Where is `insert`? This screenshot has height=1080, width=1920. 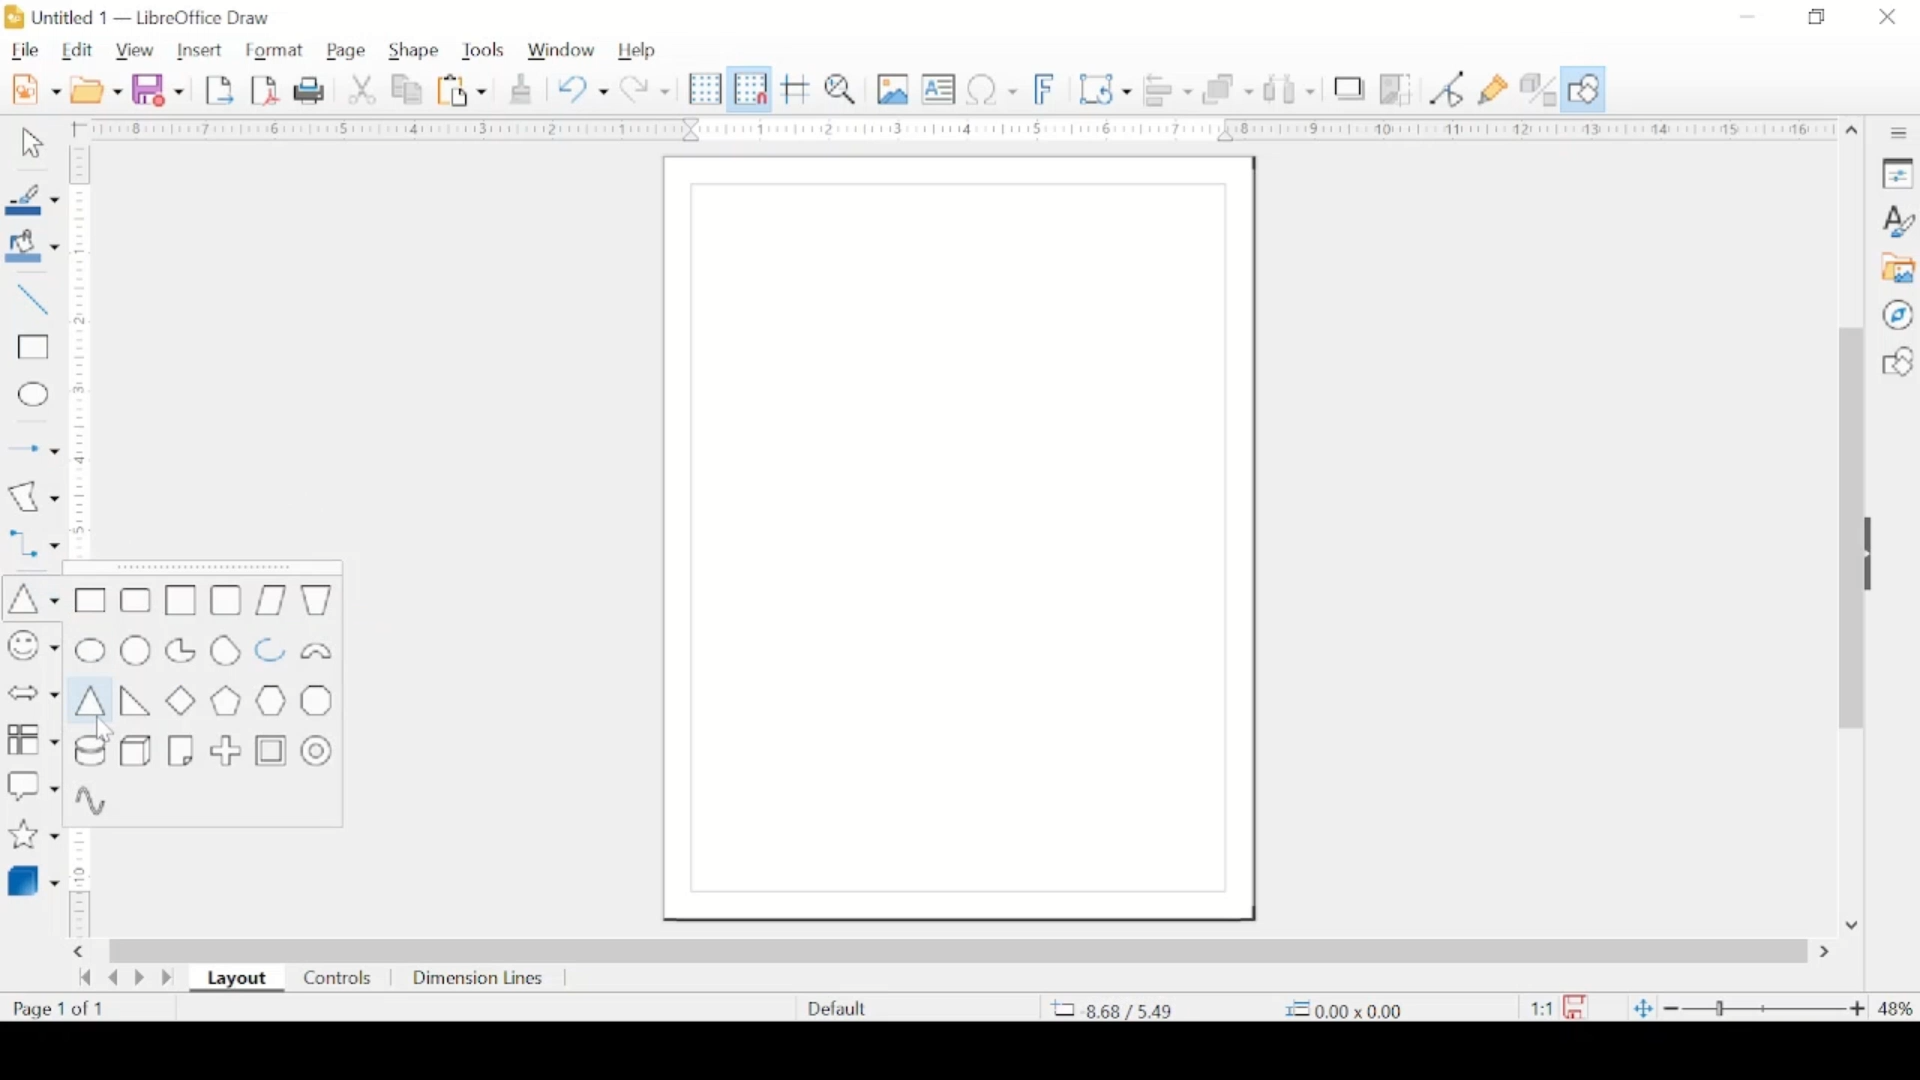 insert is located at coordinates (202, 51).